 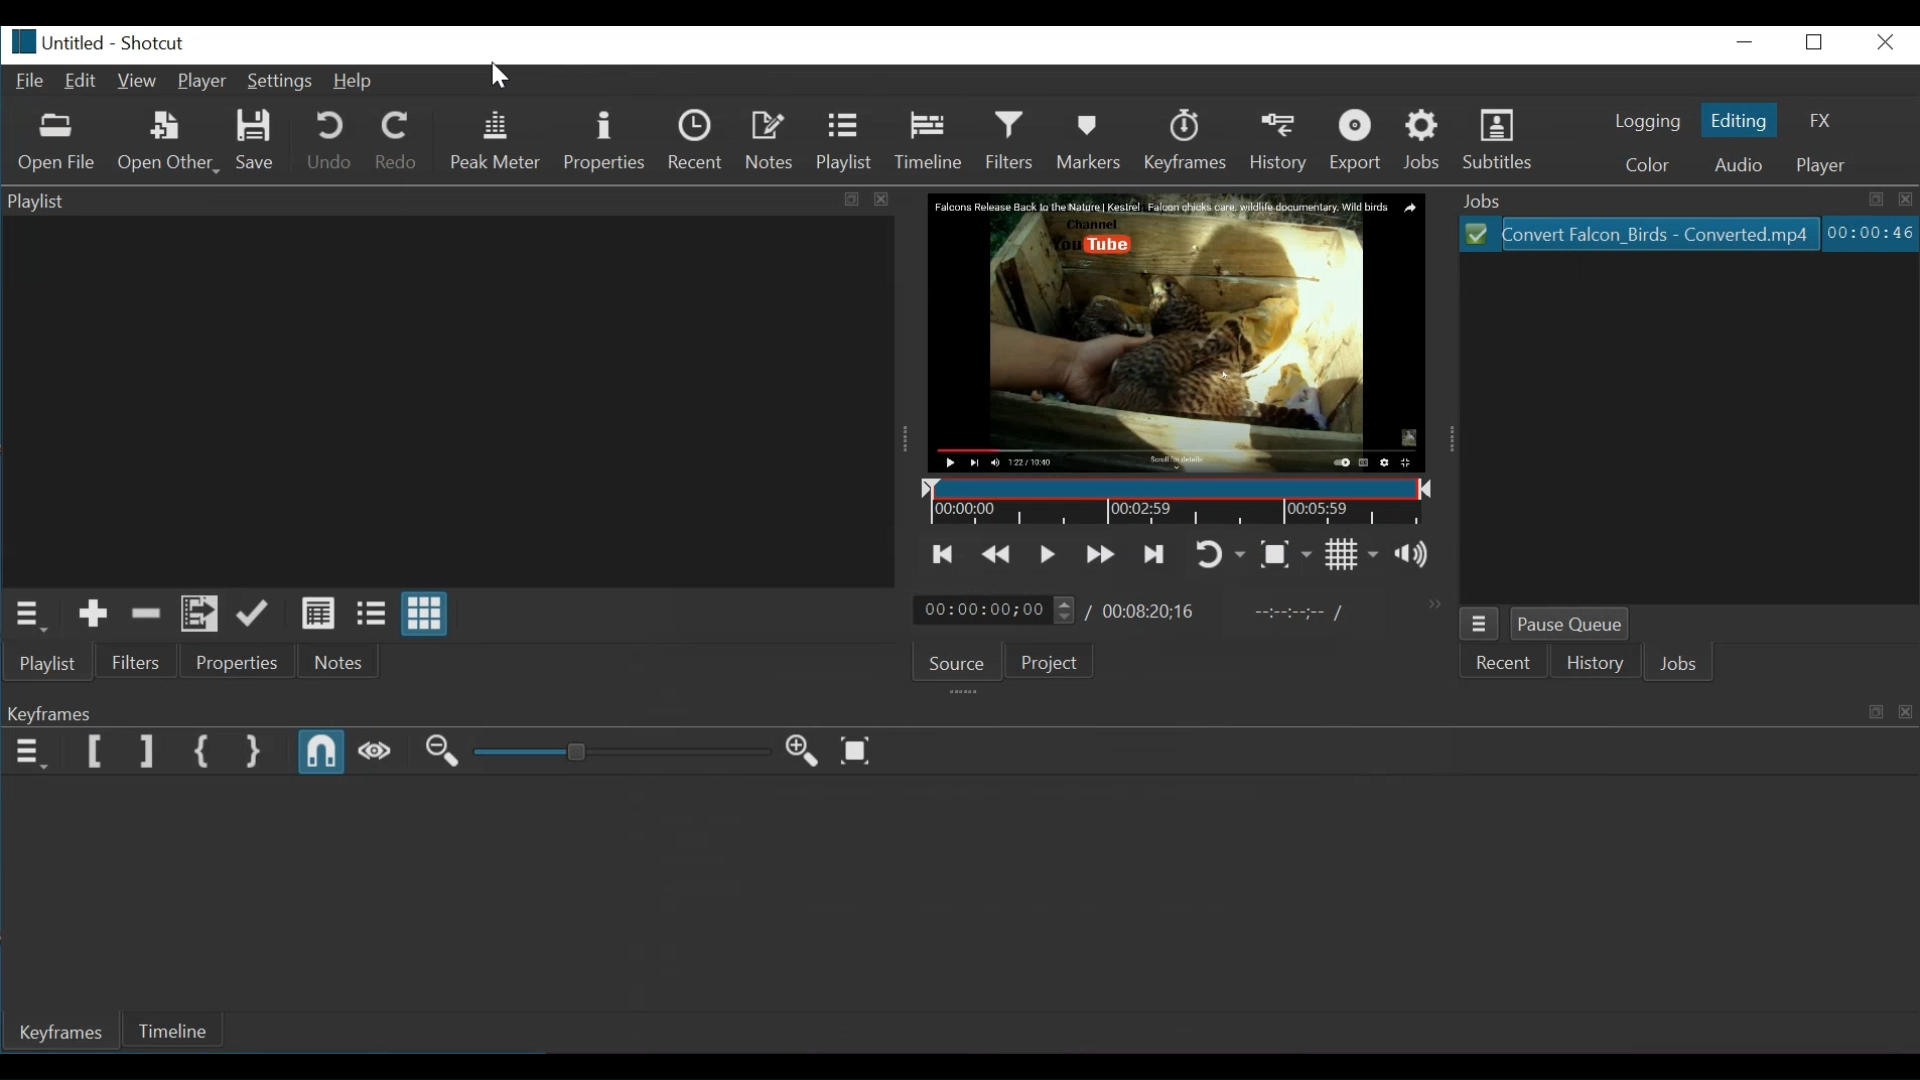 I want to click on Zoom Keyframe to fit , so click(x=861, y=753).